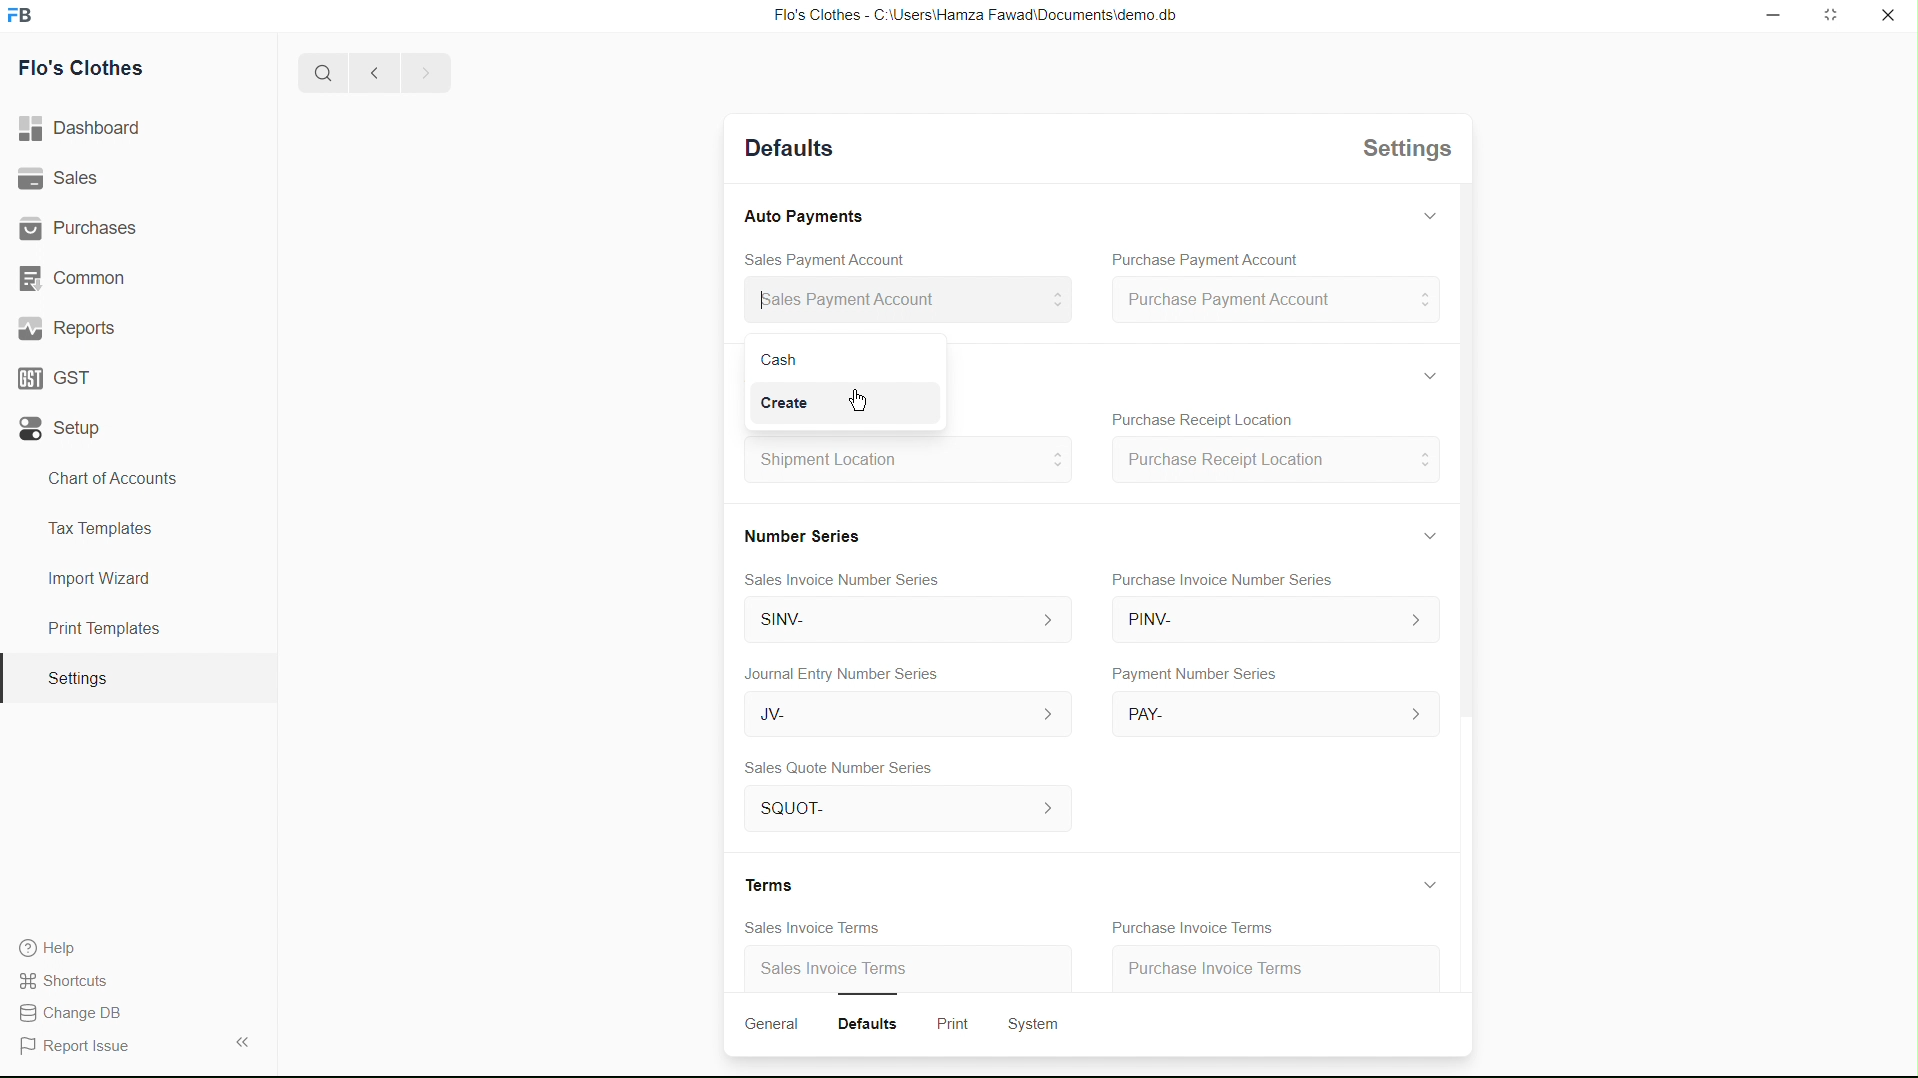 The width and height of the screenshot is (1918, 1078). I want to click on Sales, so click(63, 179).